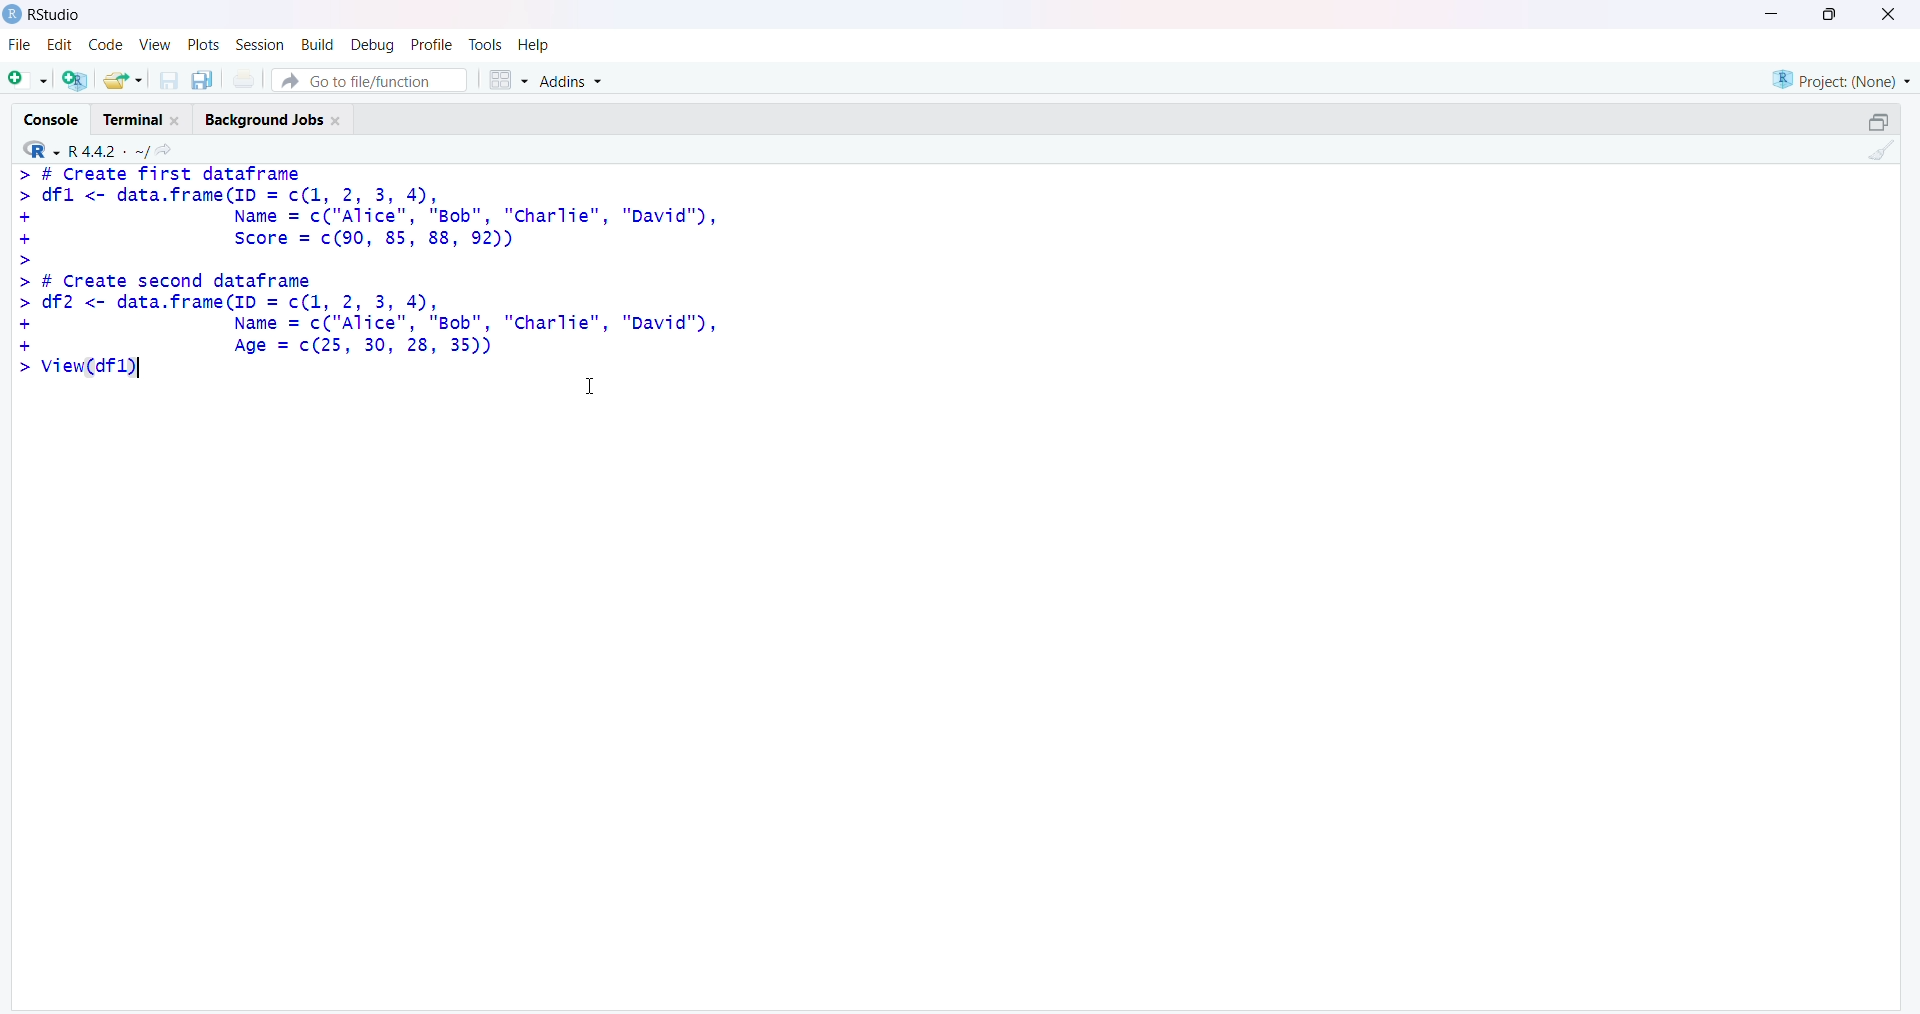 This screenshot has height=1014, width=1920. What do you see at coordinates (22, 44) in the screenshot?
I see `file` at bounding box center [22, 44].